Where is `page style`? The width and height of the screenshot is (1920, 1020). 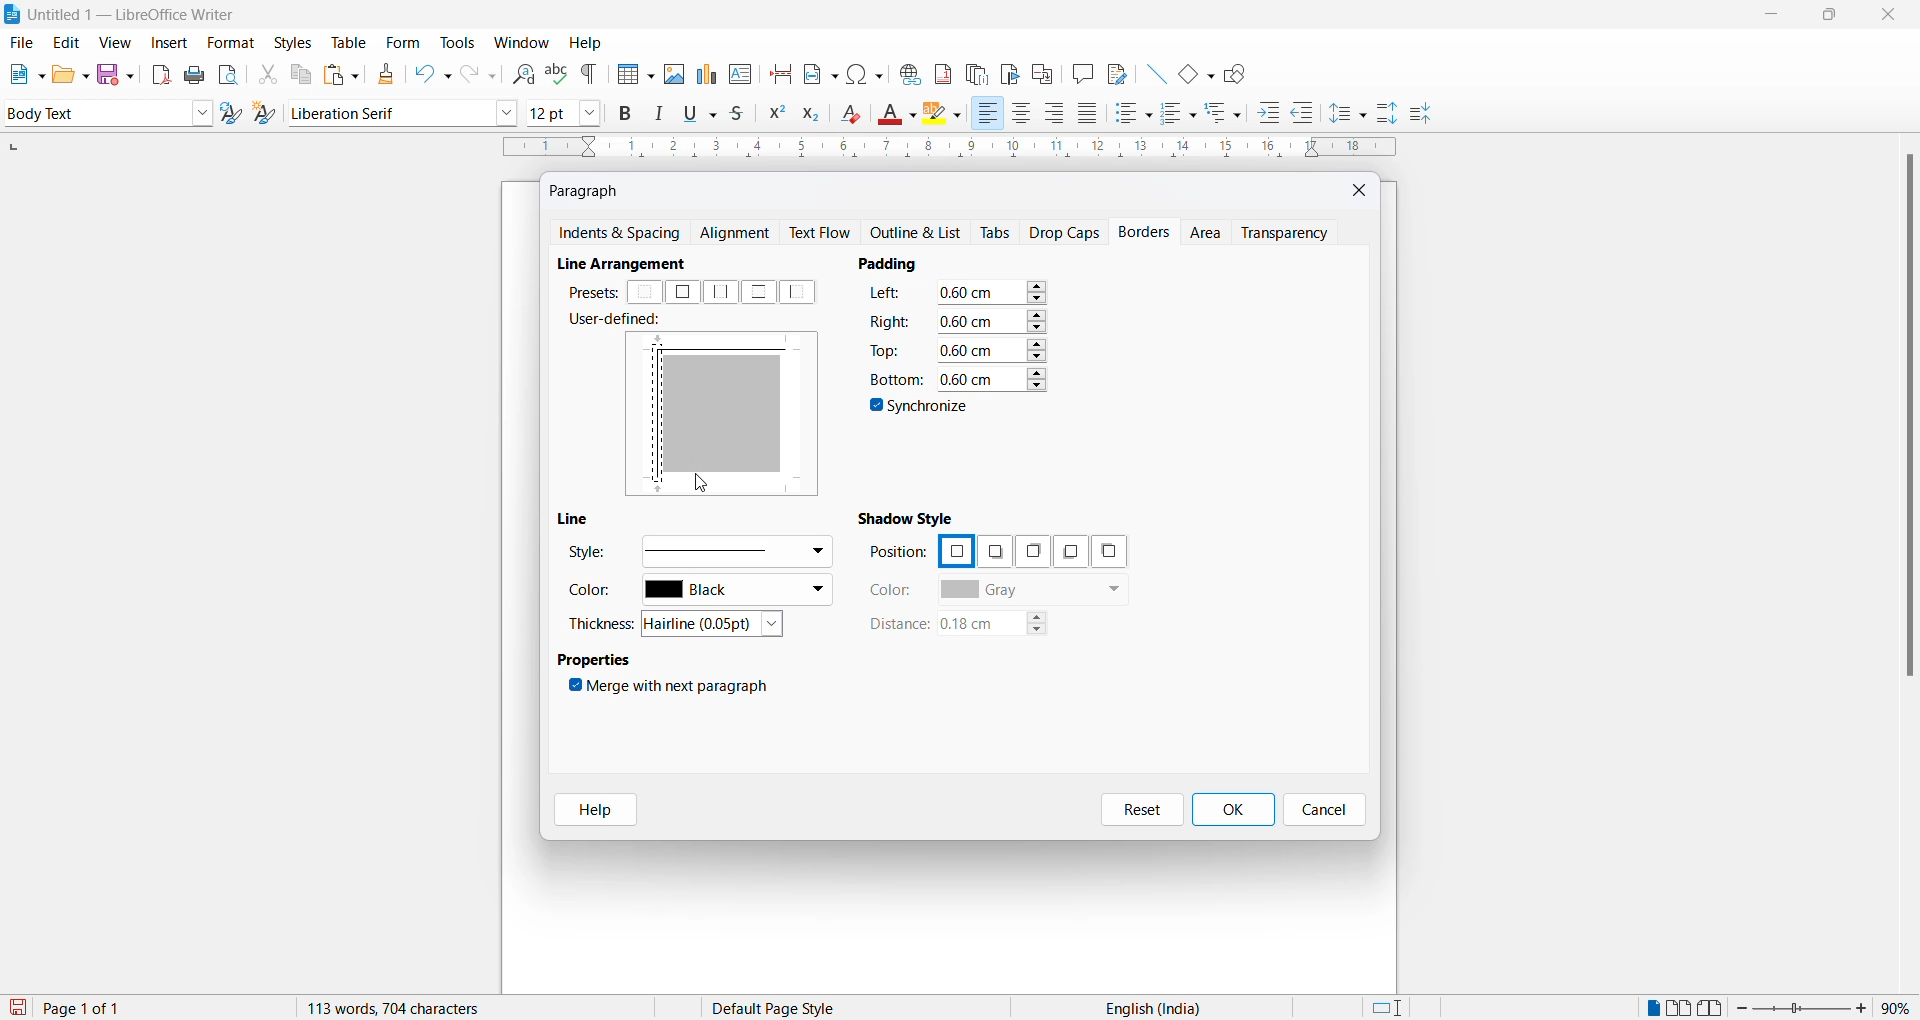
page style is located at coordinates (781, 1008).